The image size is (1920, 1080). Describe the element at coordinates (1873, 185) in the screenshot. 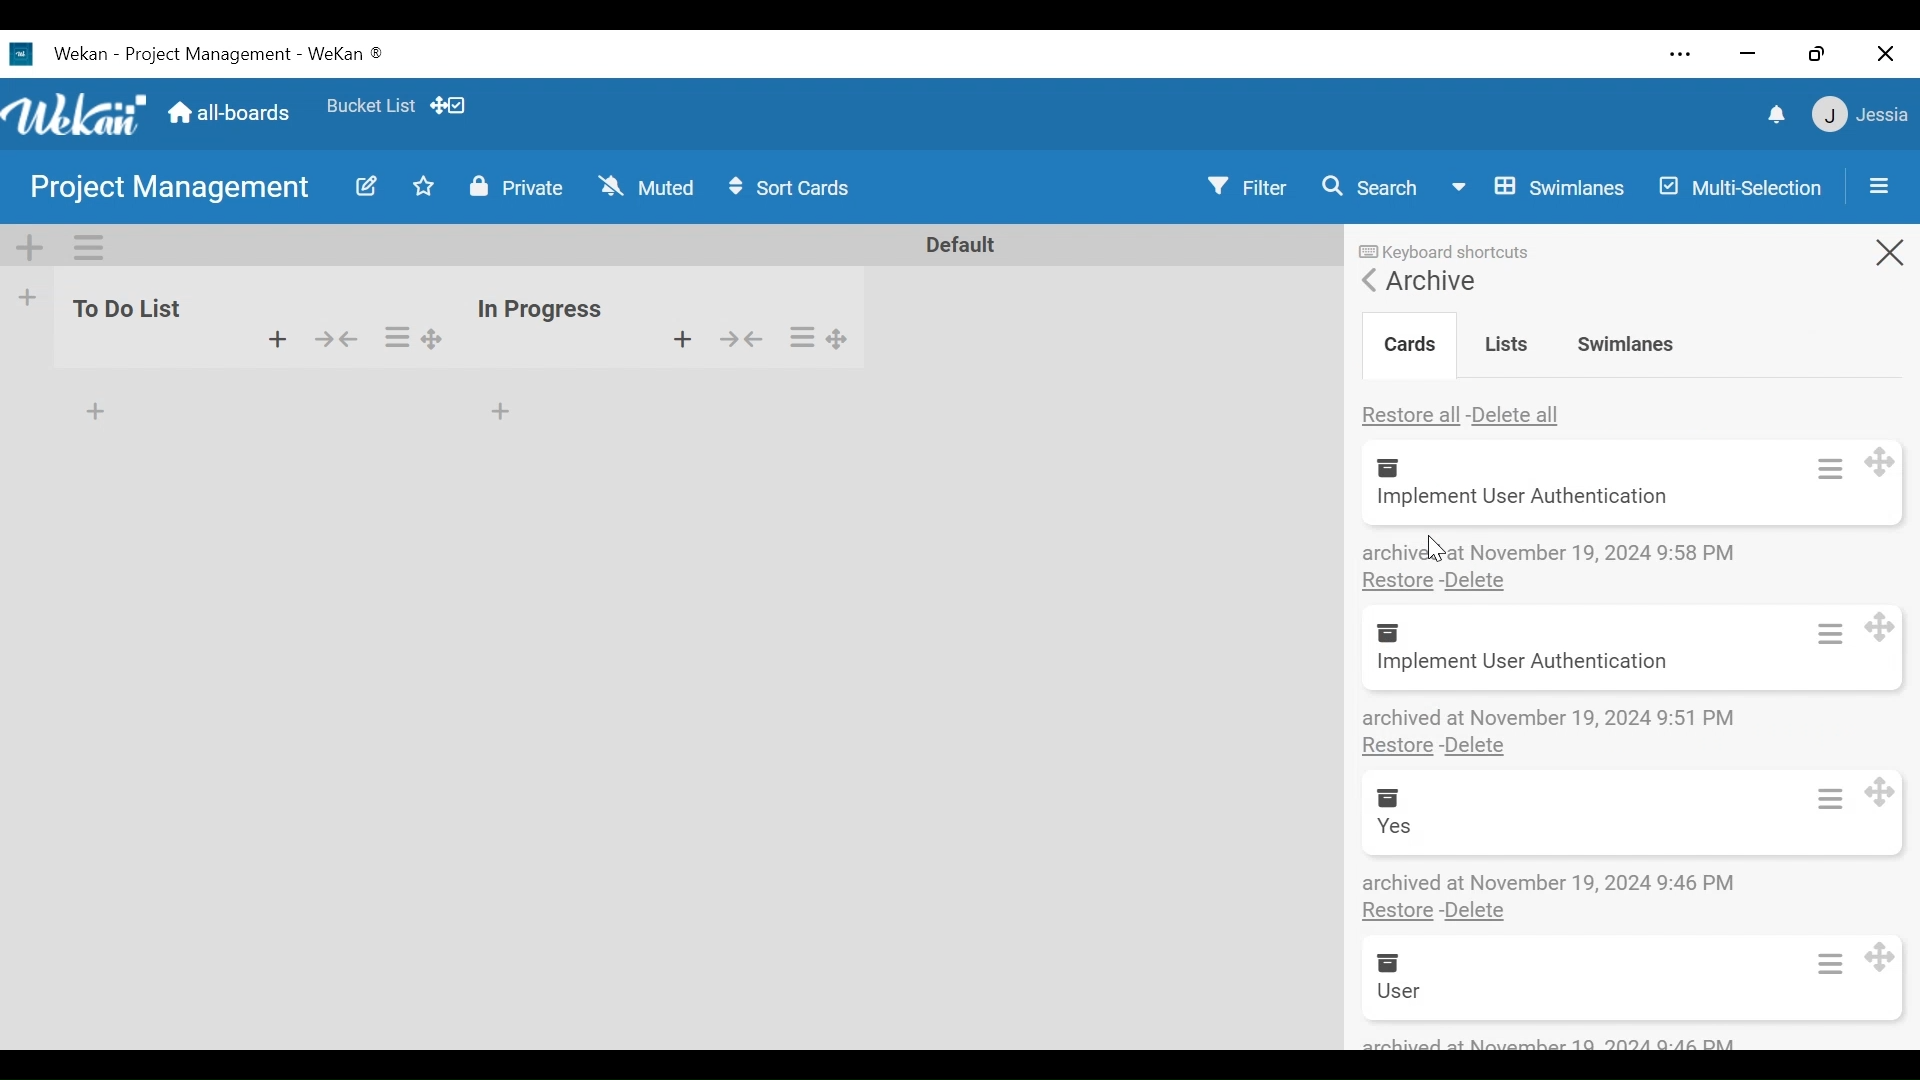

I see `Open/Close Sidebar` at that location.